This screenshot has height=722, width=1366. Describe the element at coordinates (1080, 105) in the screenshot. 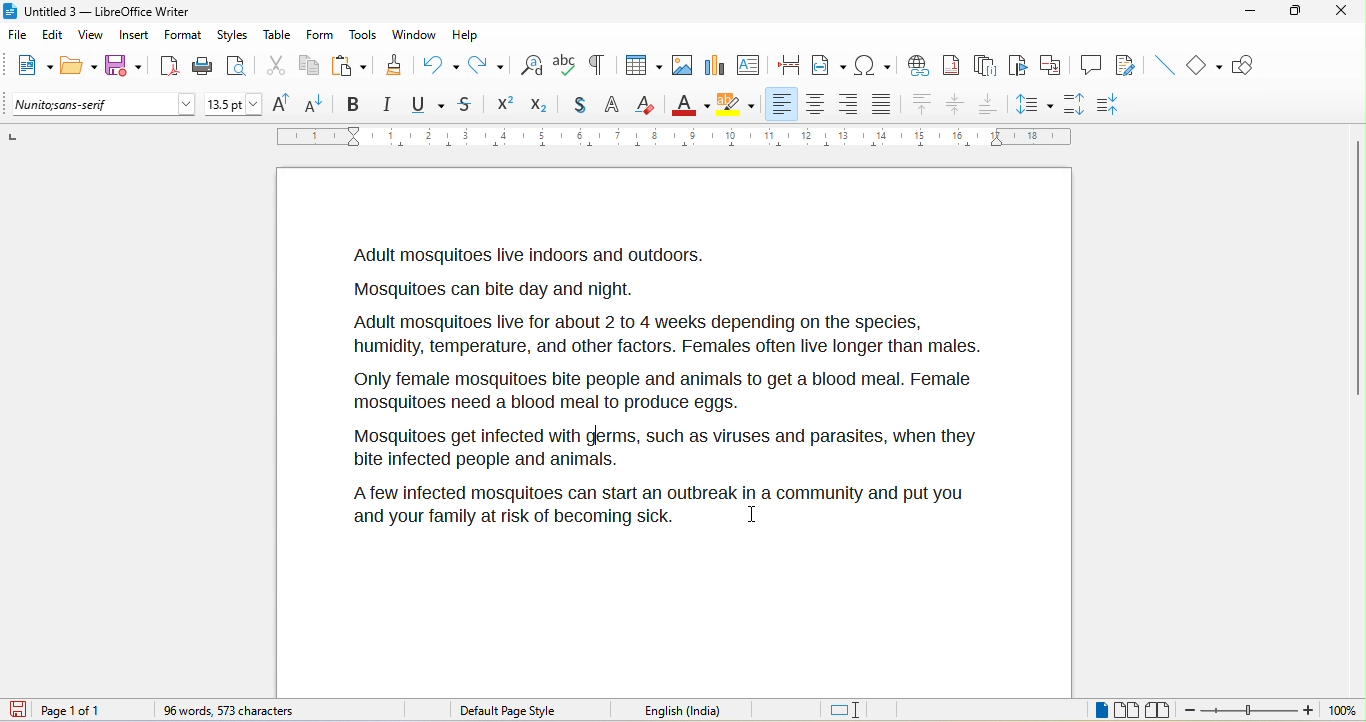

I see `increase paragraph spacing` at that location.